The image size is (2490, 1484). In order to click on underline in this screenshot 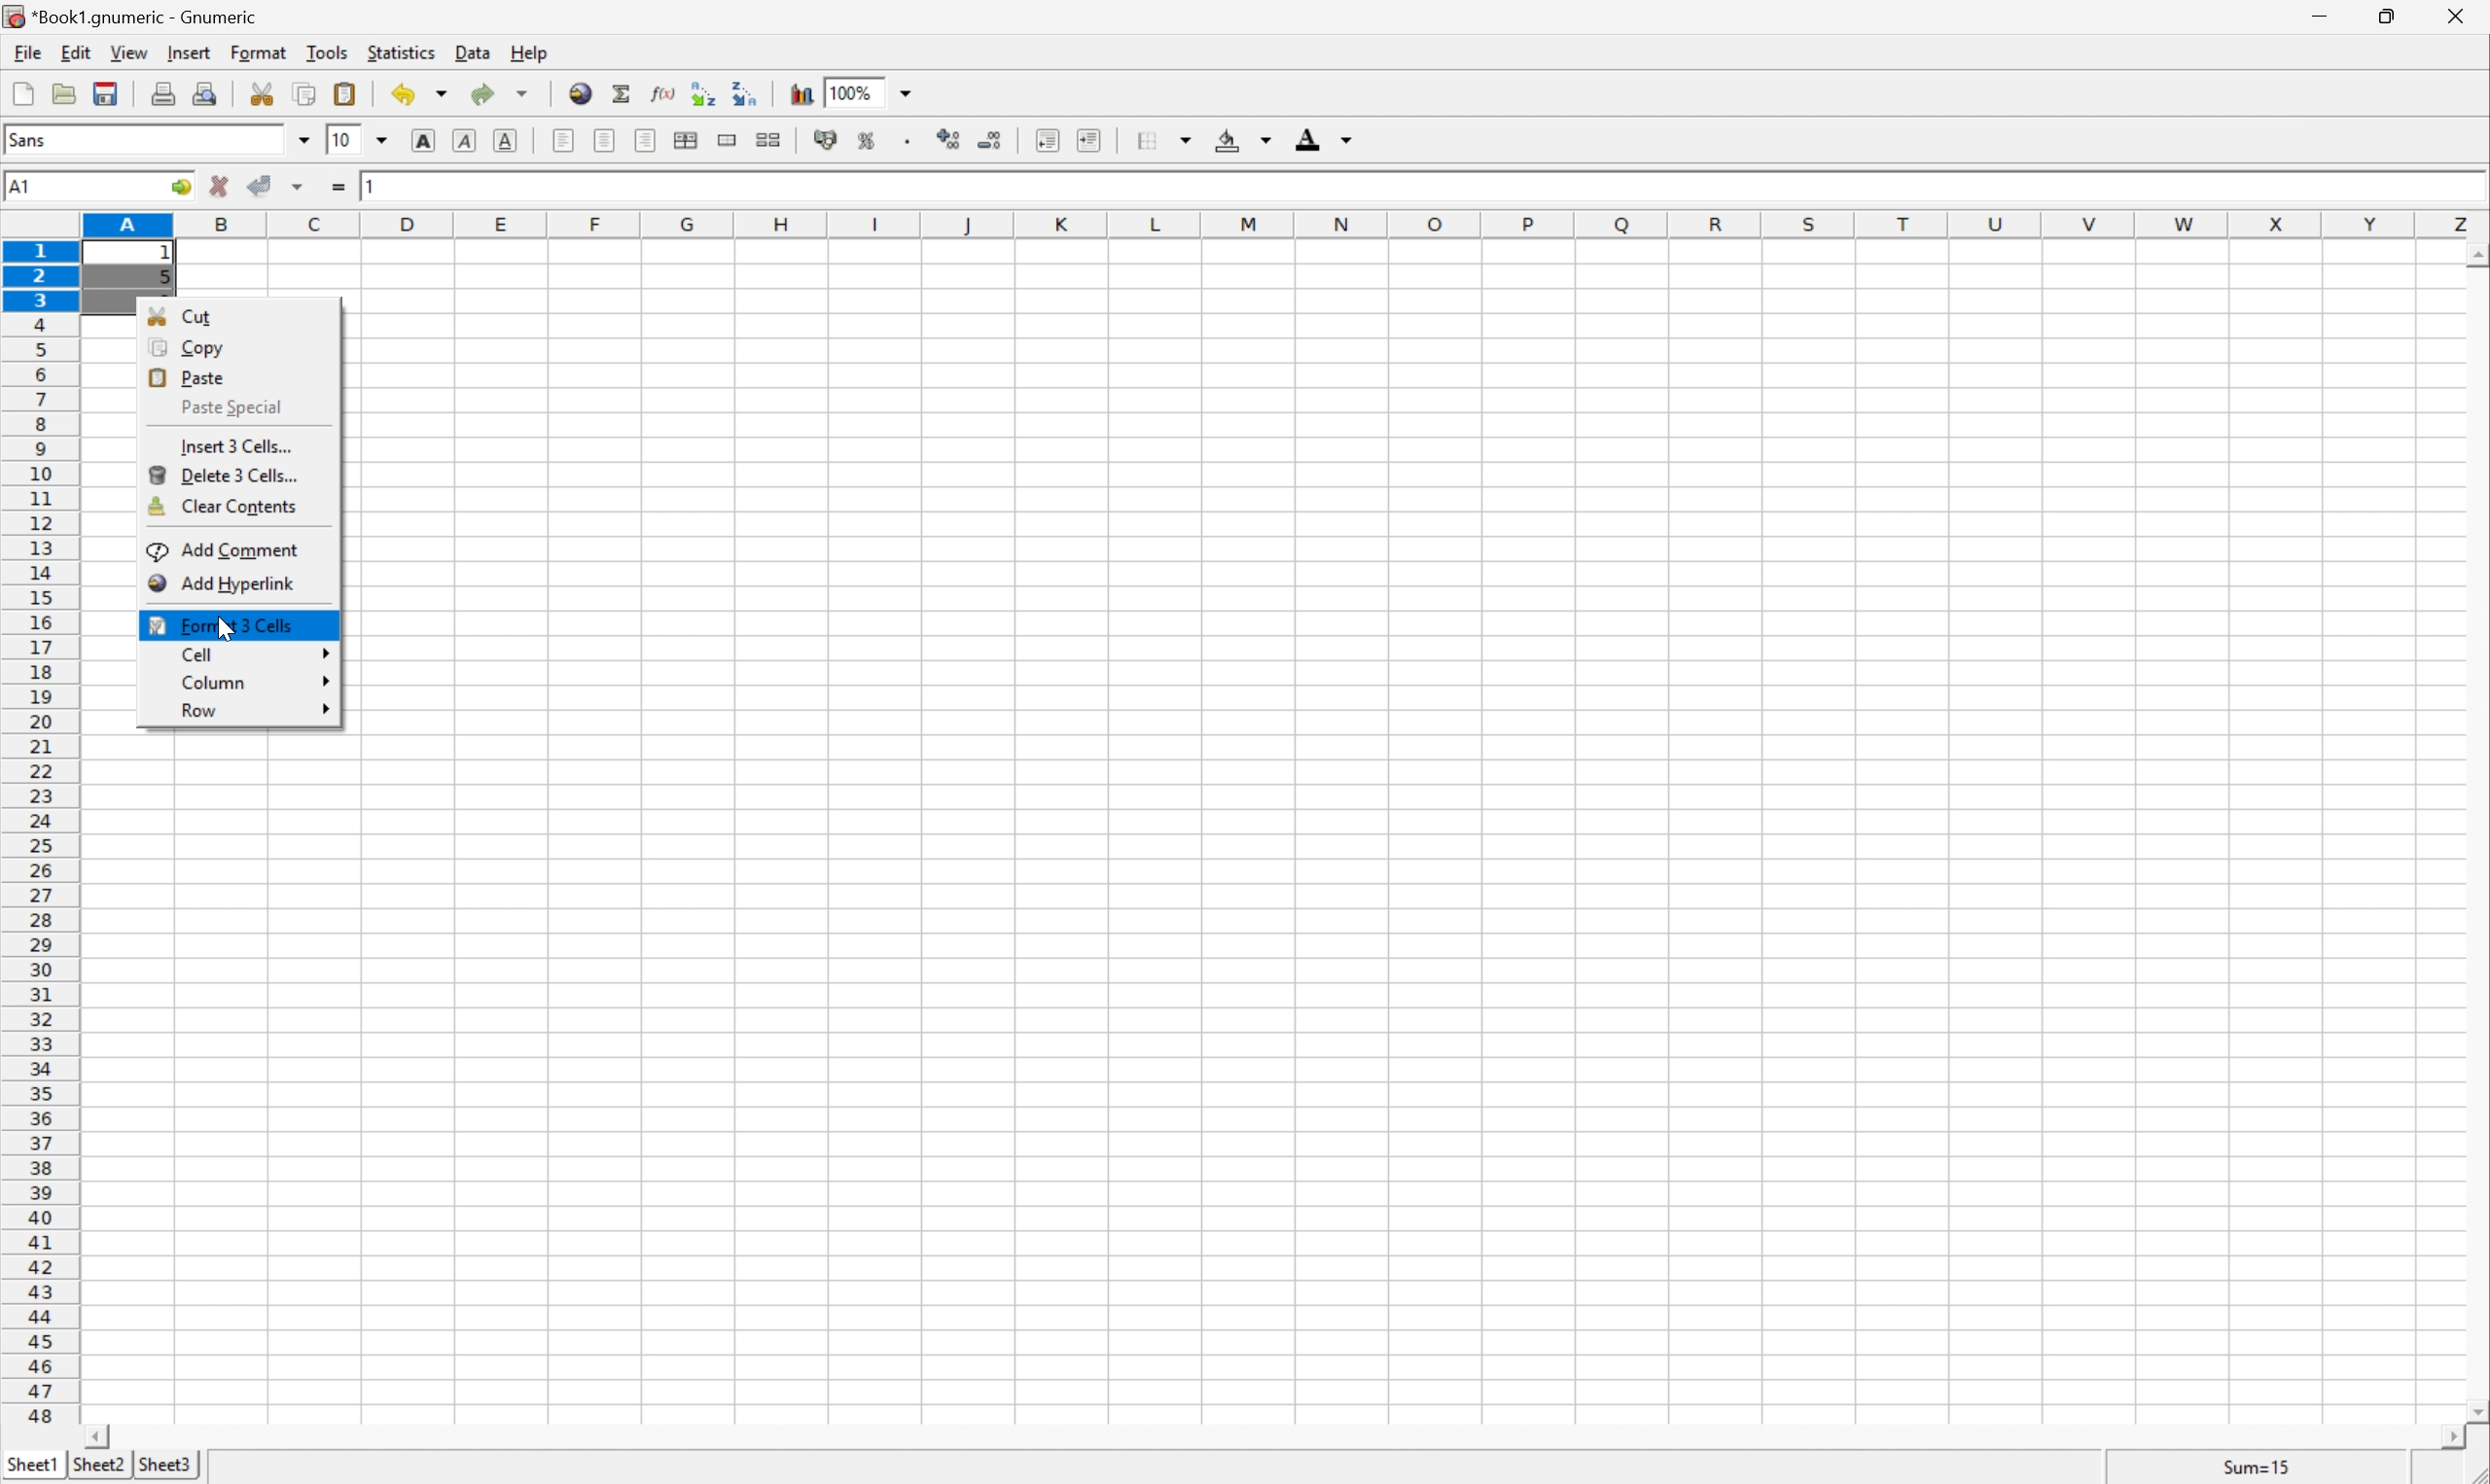, I will do `click(509, 141)`.